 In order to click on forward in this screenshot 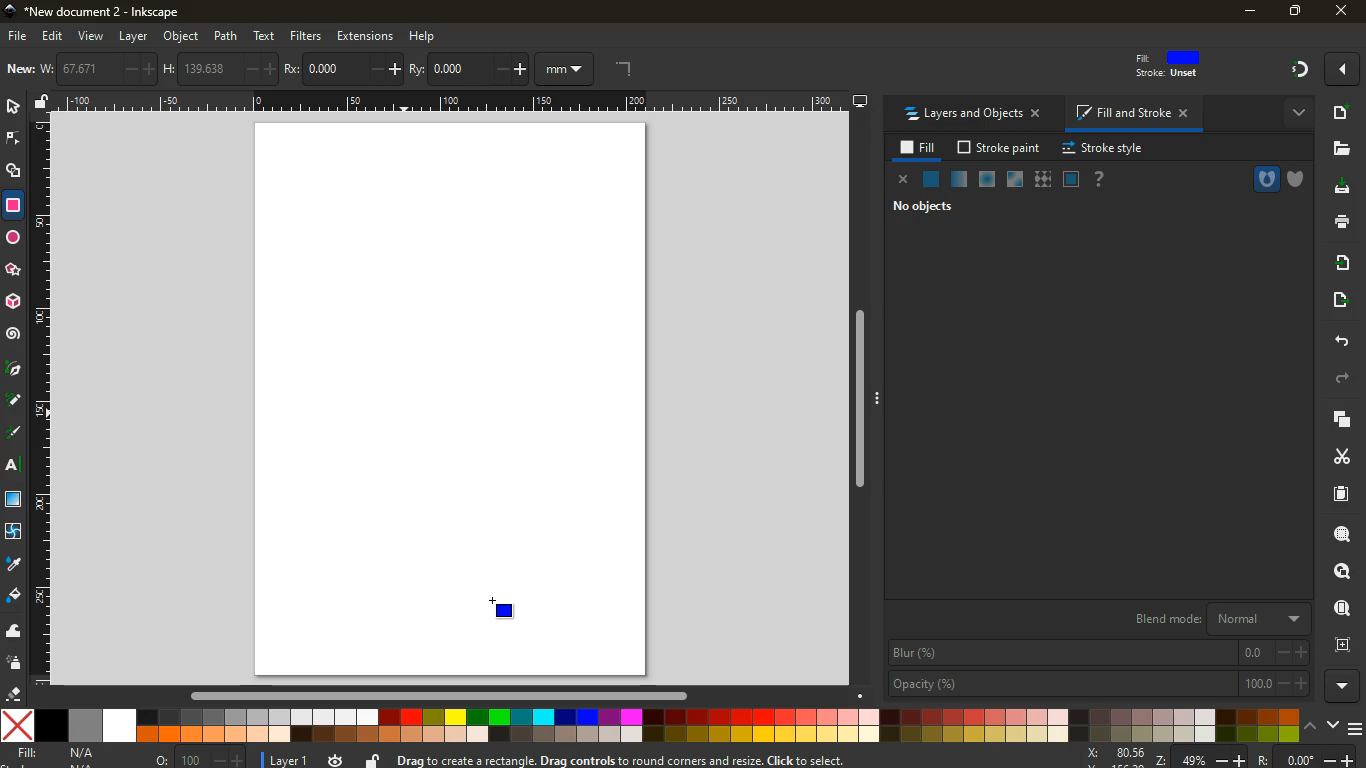, I will do `click(1340, 378)`.